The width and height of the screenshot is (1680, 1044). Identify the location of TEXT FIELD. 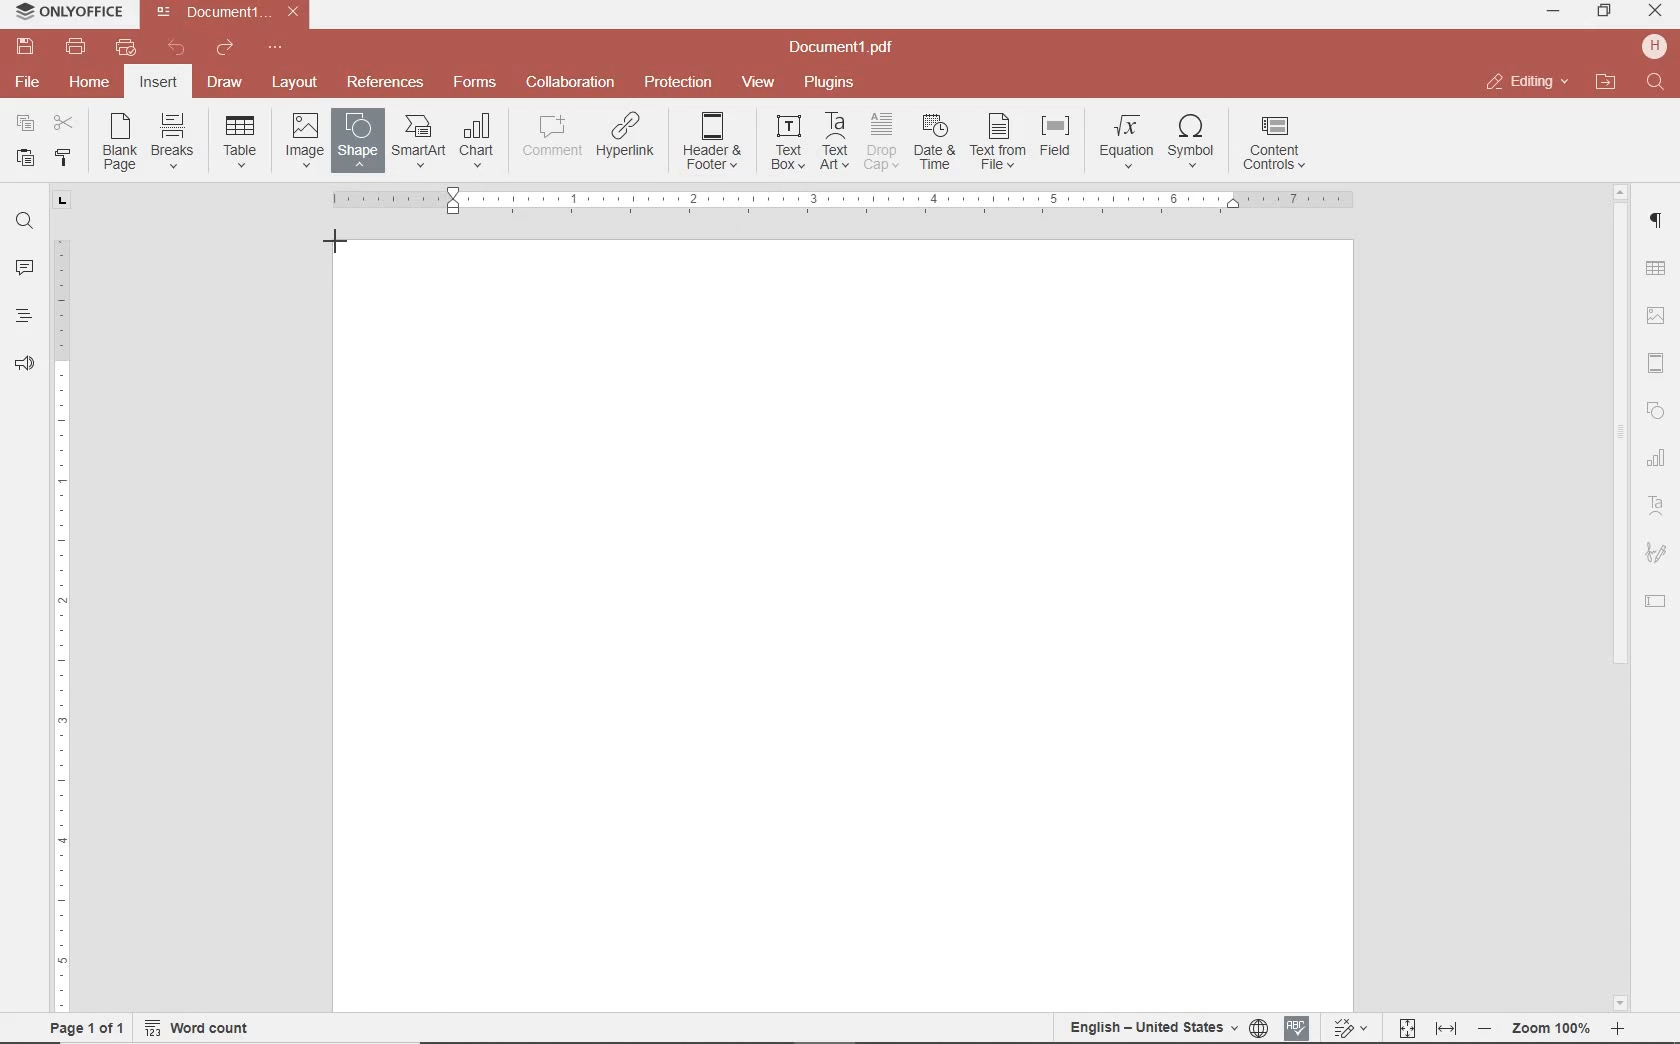
(1656, 600).